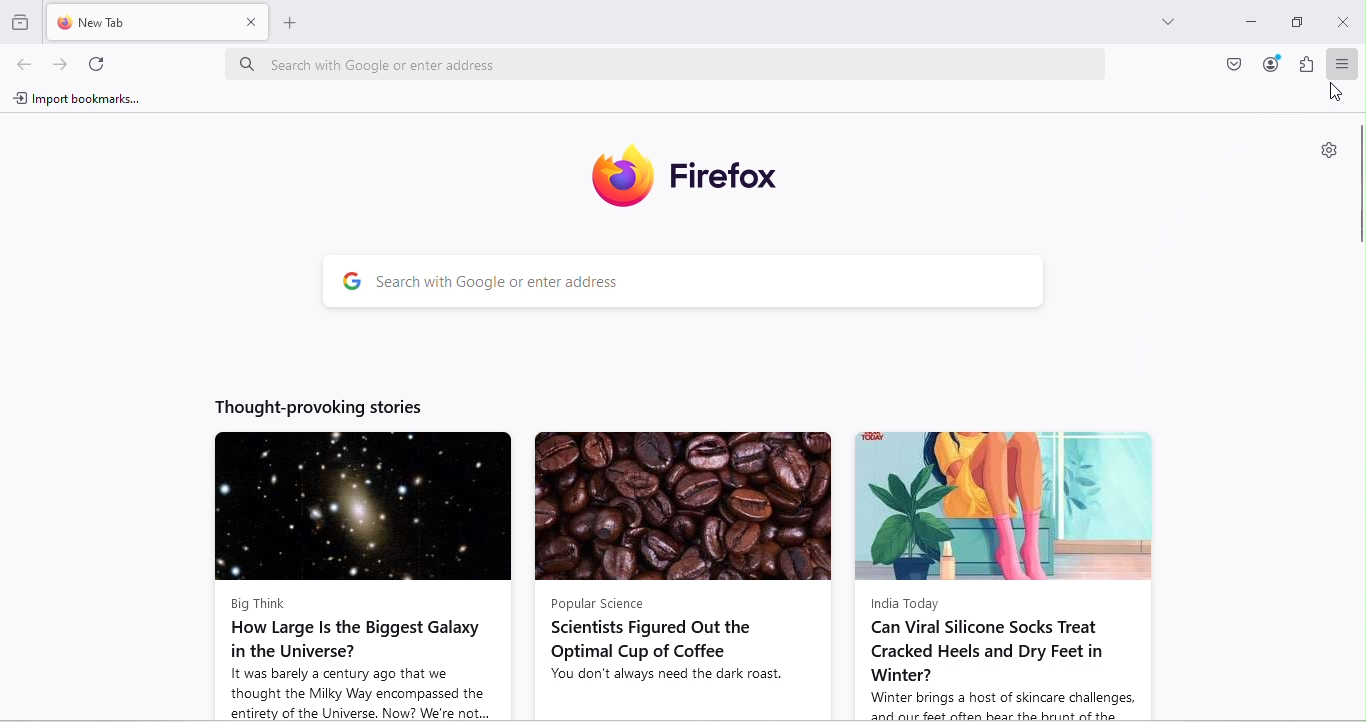 The width and height of the screenshot is (1366, 722). I want to click on Open a new tab, so click(287, 19).